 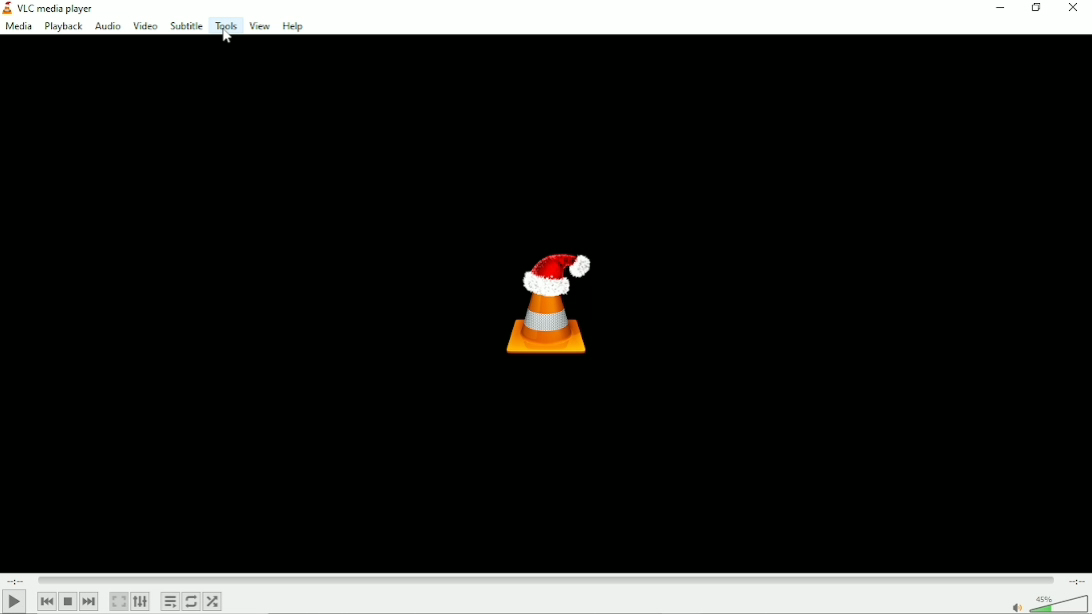 I want to click on Play, so click(x=15, y=602).